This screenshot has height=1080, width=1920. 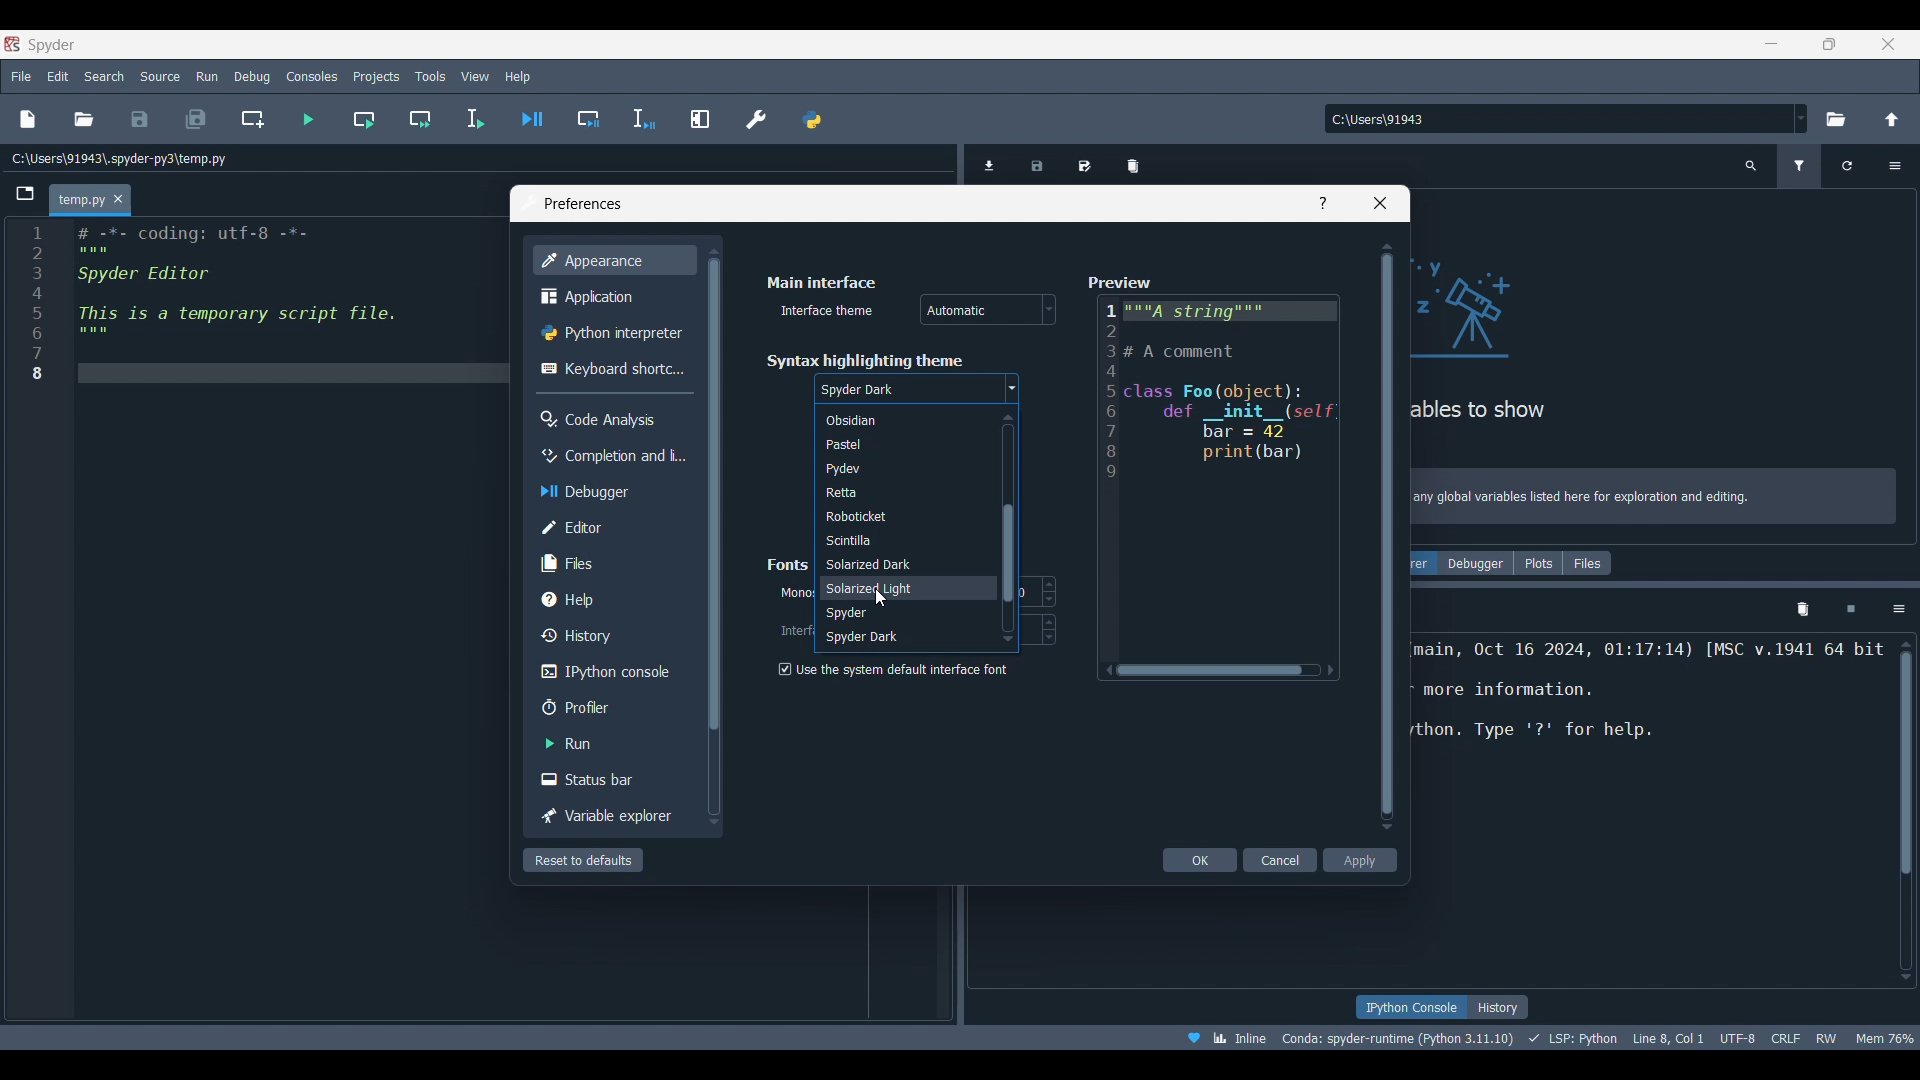 What do you see at coordinates (881, 597) in the screenshot?
I see `cursor` at bounding box center [881, 597].